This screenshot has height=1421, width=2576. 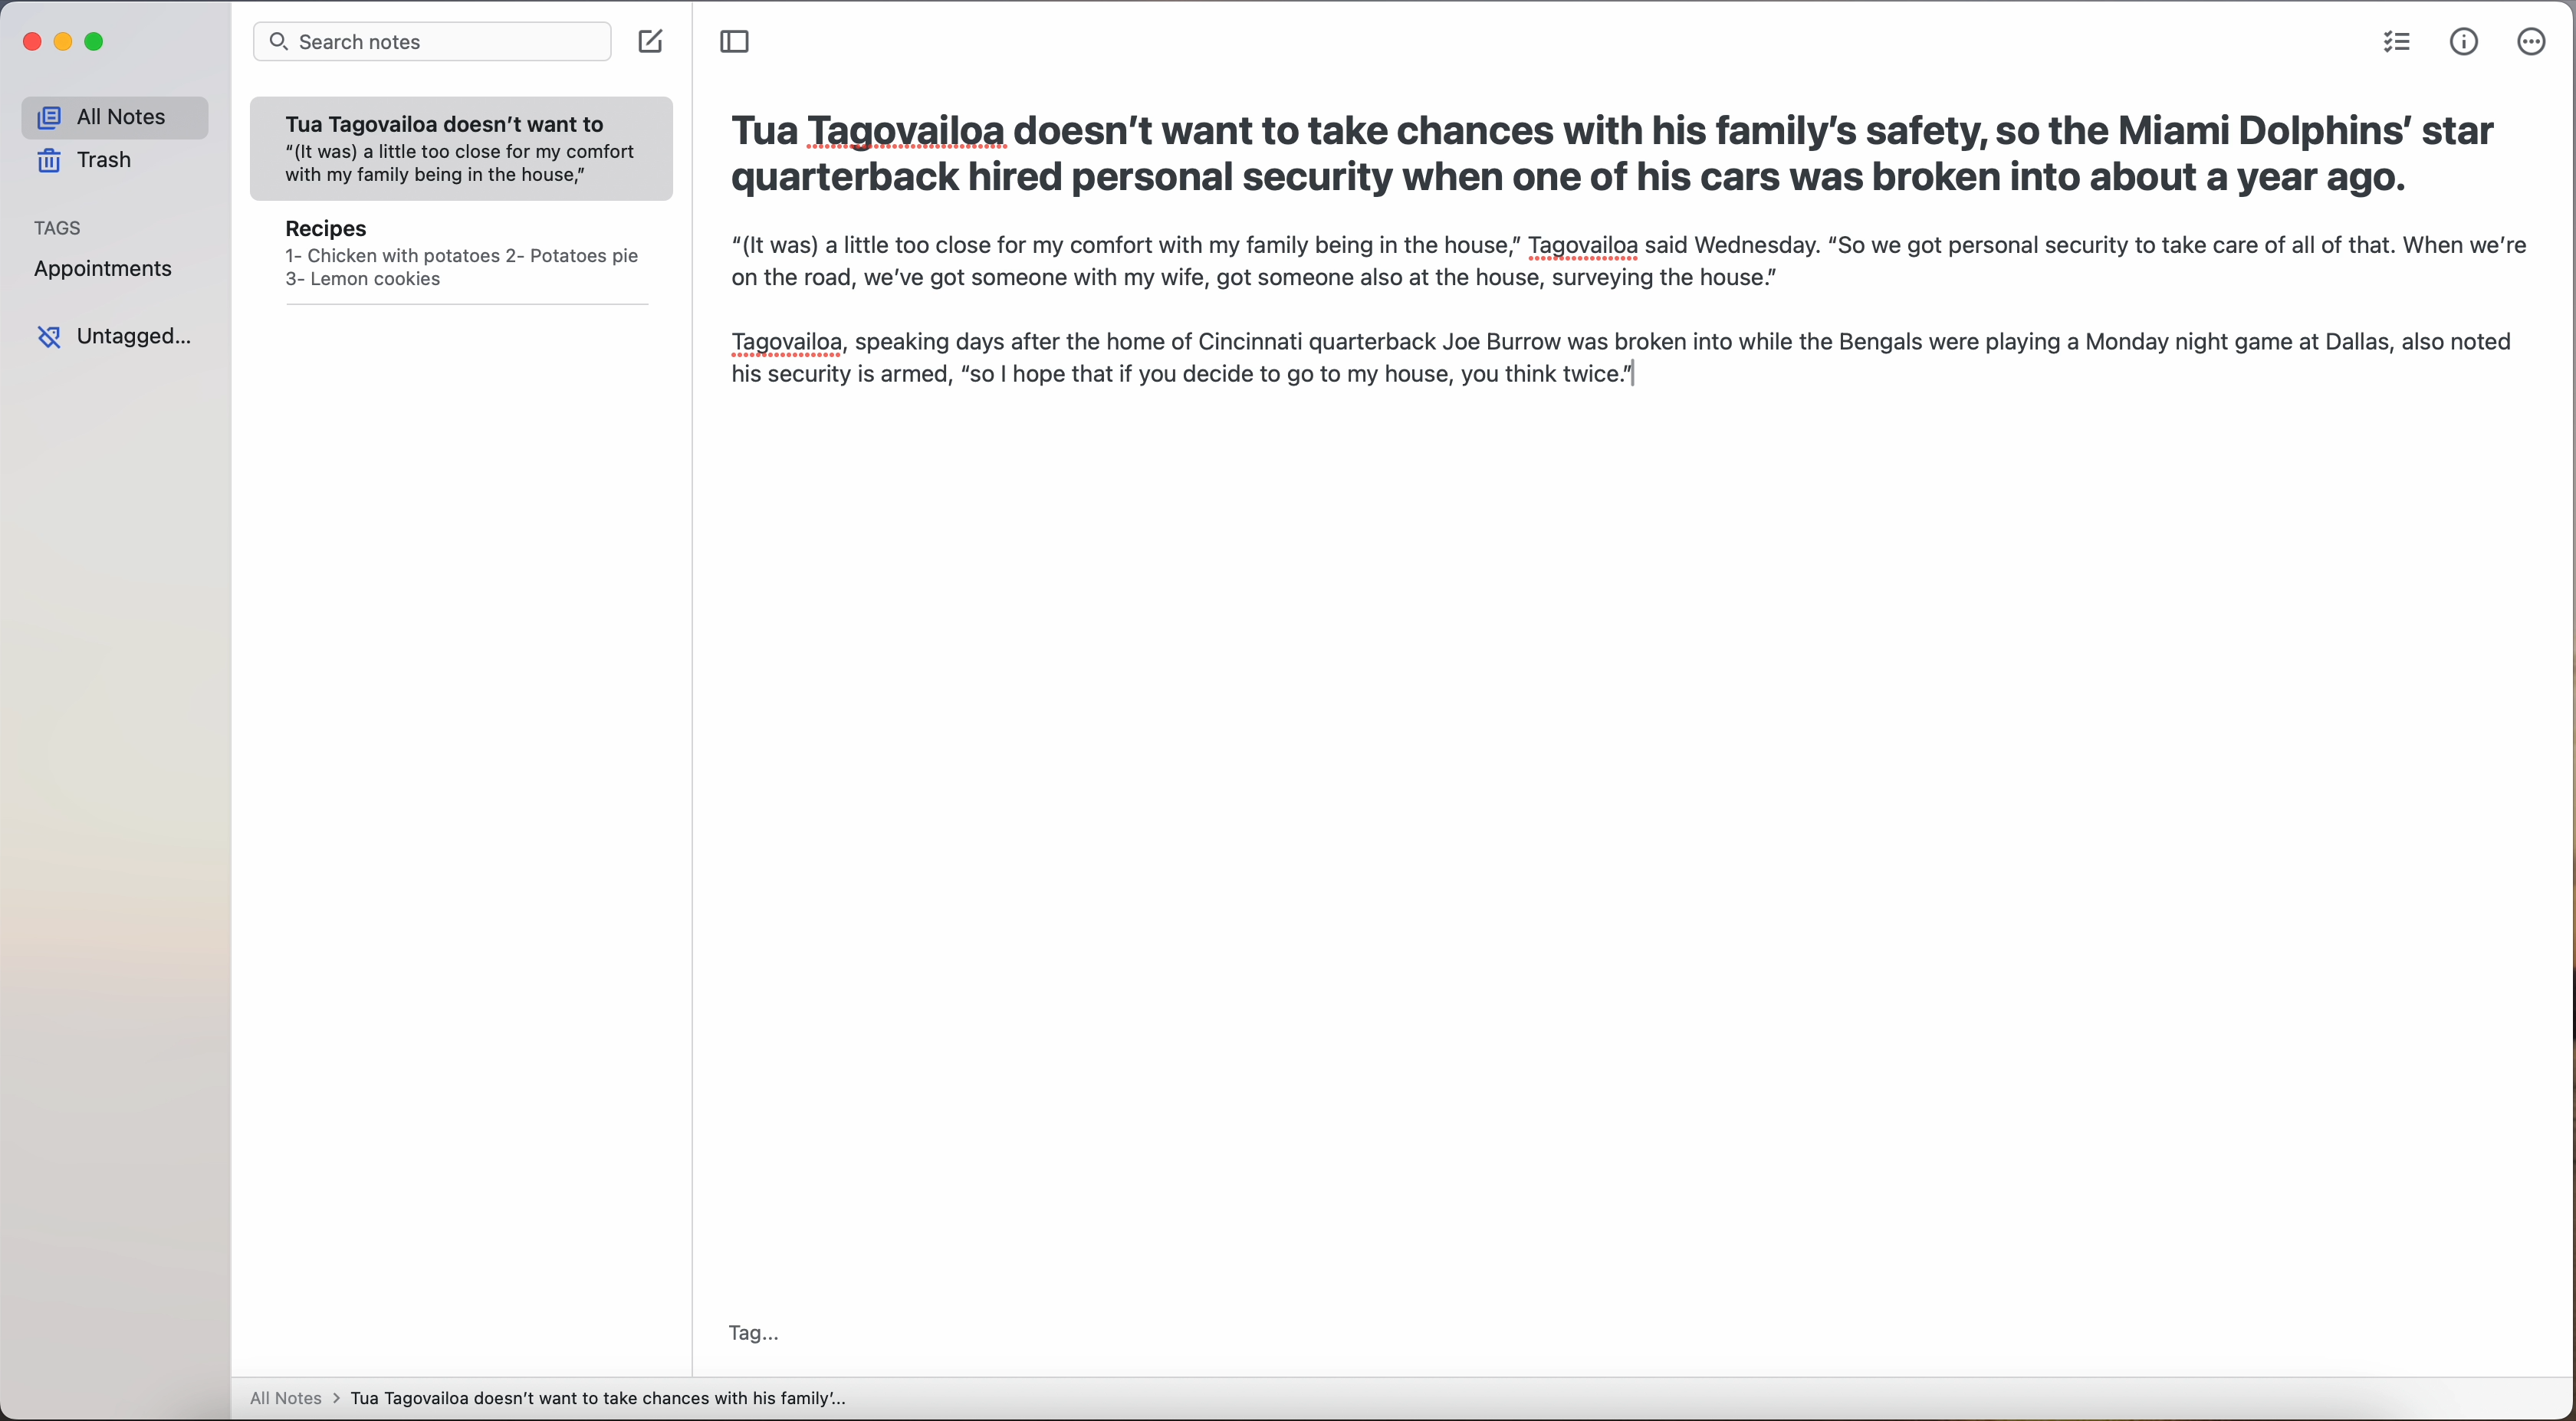 I want to click on untagged, so click(x=114, y=336).